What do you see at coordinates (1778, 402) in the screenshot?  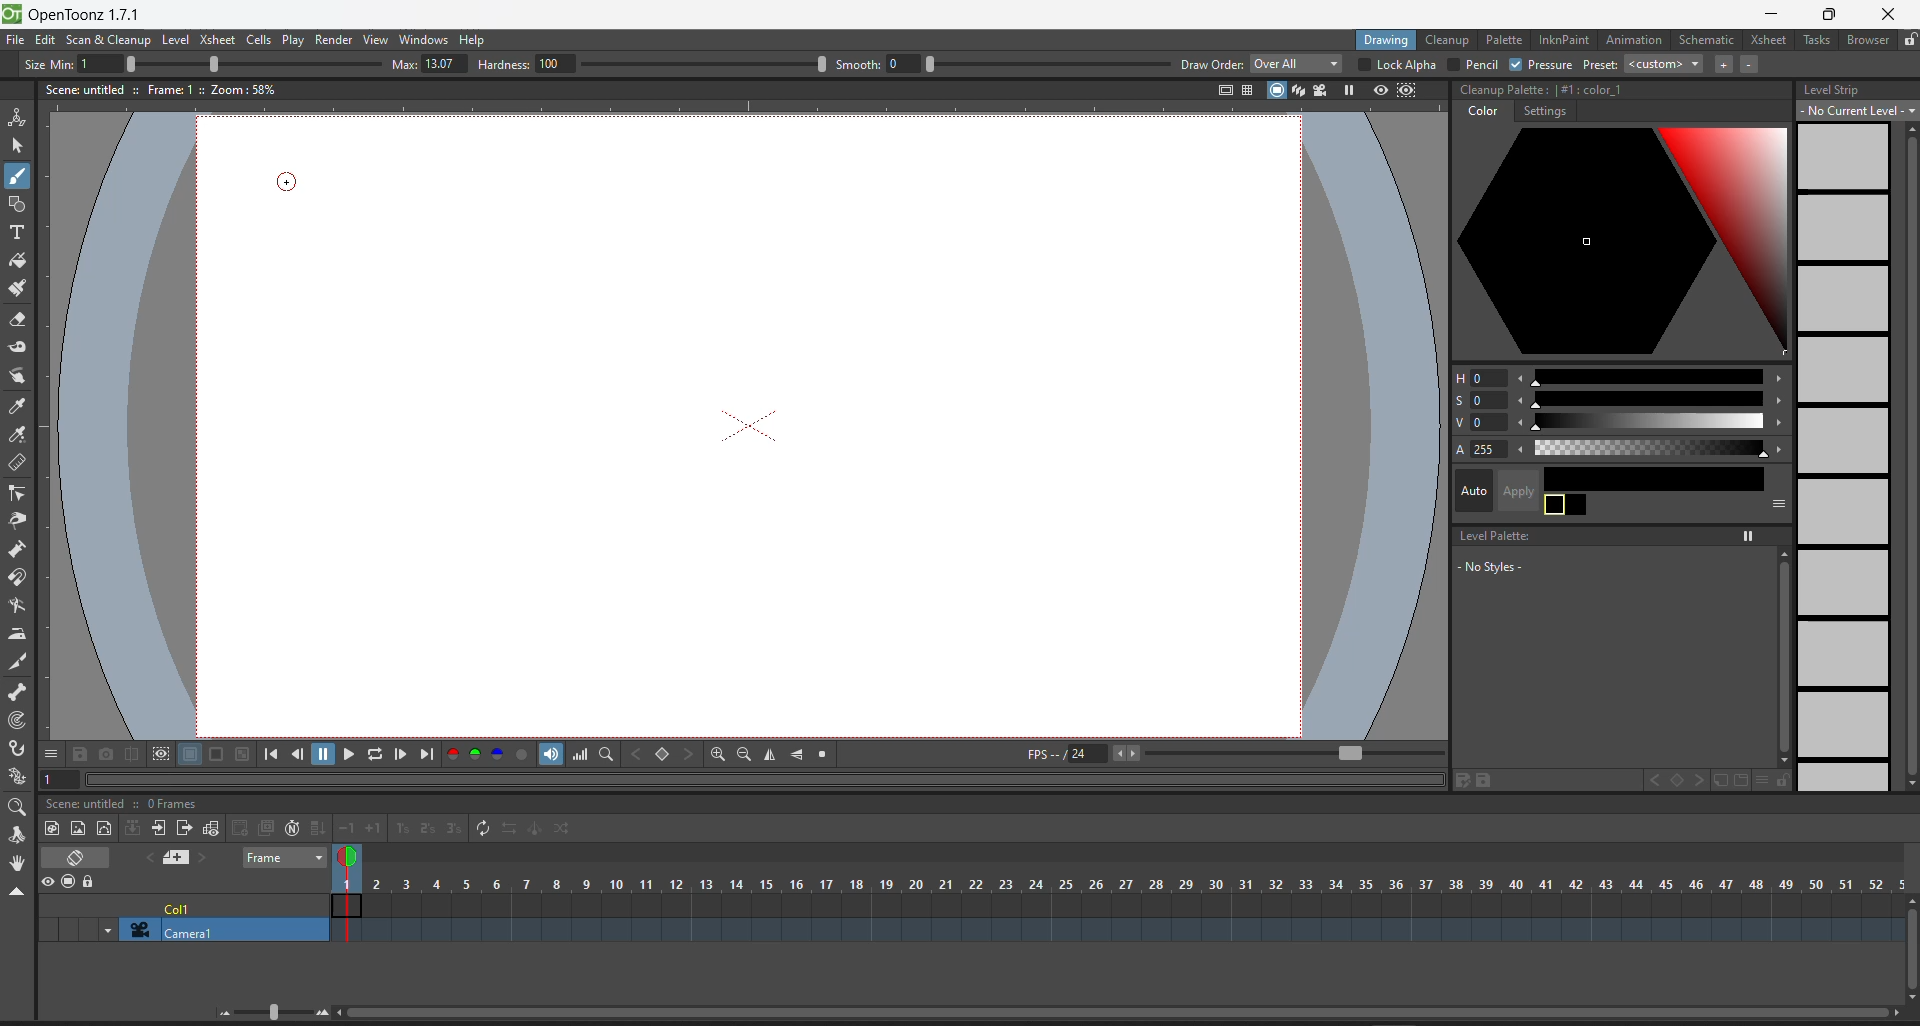 I see `move right` at bounding box center [1778, 402].